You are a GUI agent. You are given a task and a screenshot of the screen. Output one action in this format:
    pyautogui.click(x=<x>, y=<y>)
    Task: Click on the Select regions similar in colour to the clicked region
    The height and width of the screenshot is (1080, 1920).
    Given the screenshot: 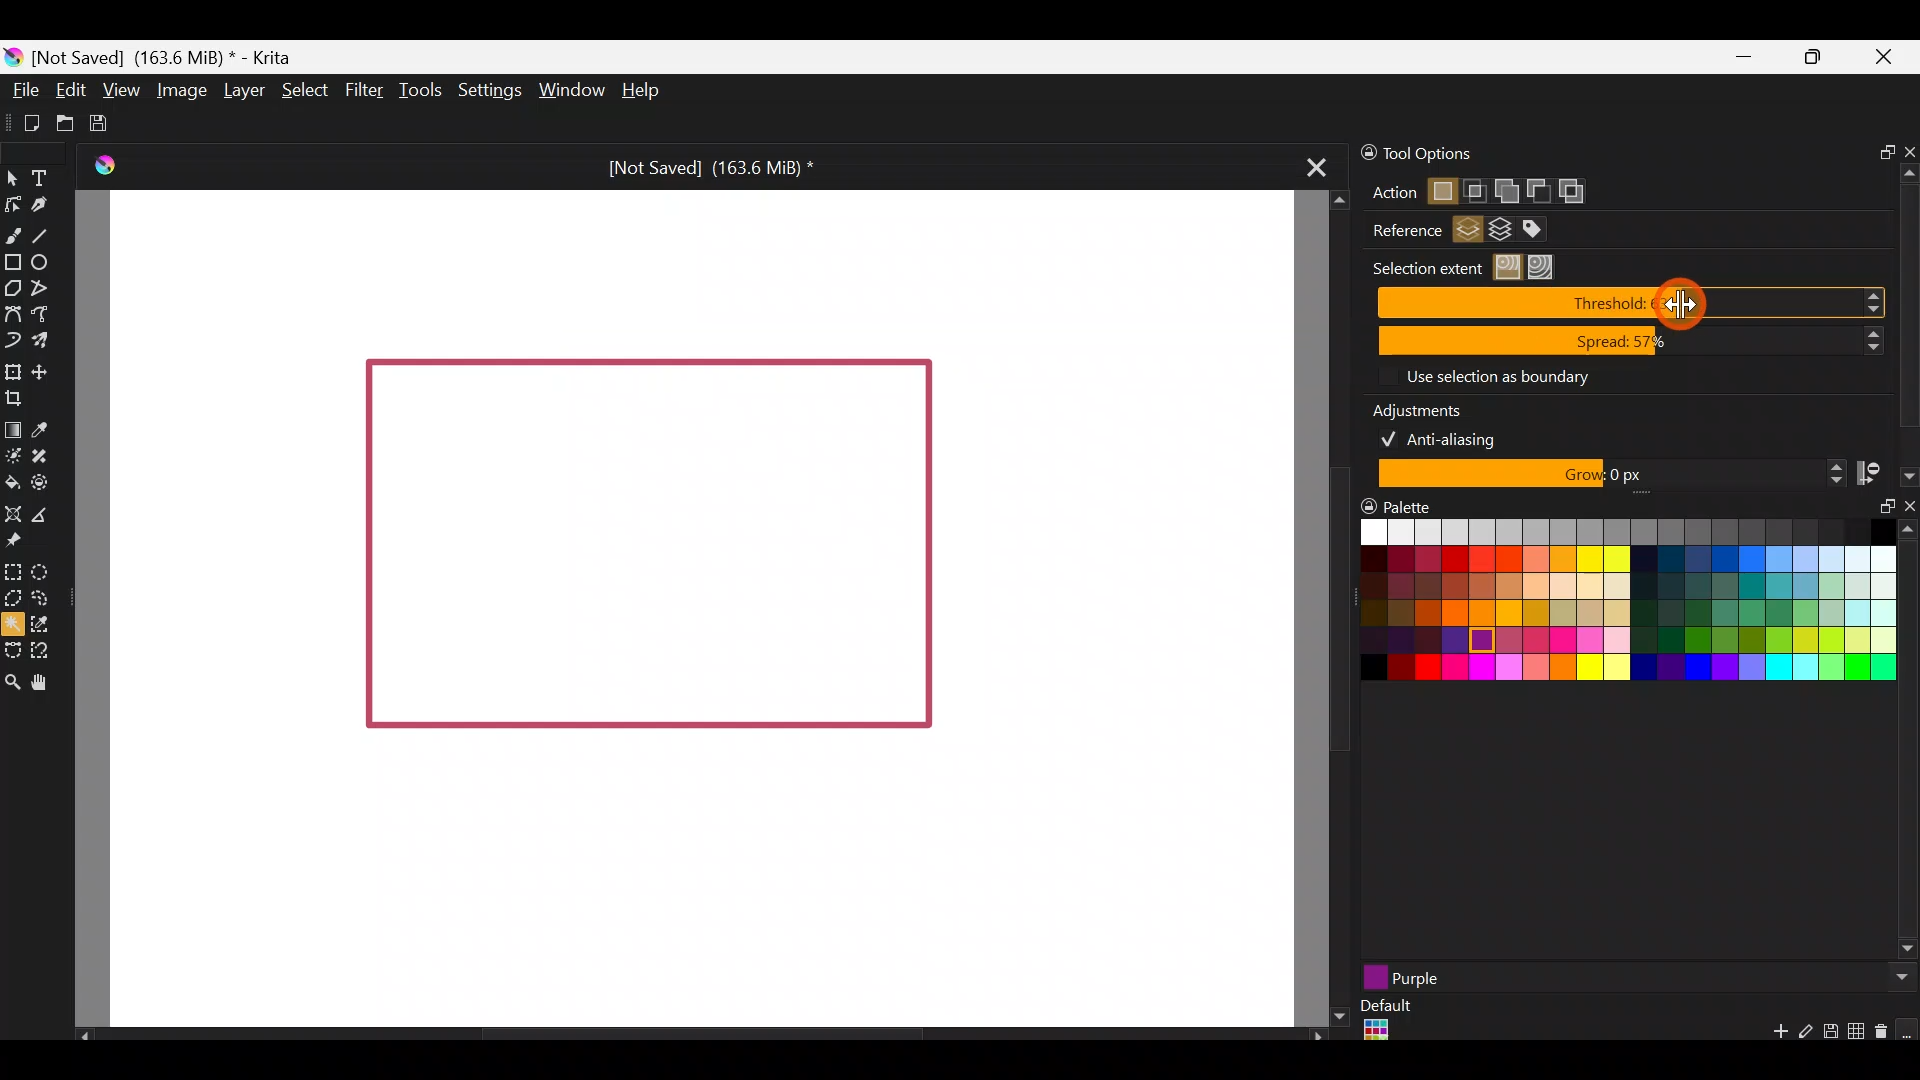 What is the action you would take?
    pyautogui.click(x=1511, y=268)
    